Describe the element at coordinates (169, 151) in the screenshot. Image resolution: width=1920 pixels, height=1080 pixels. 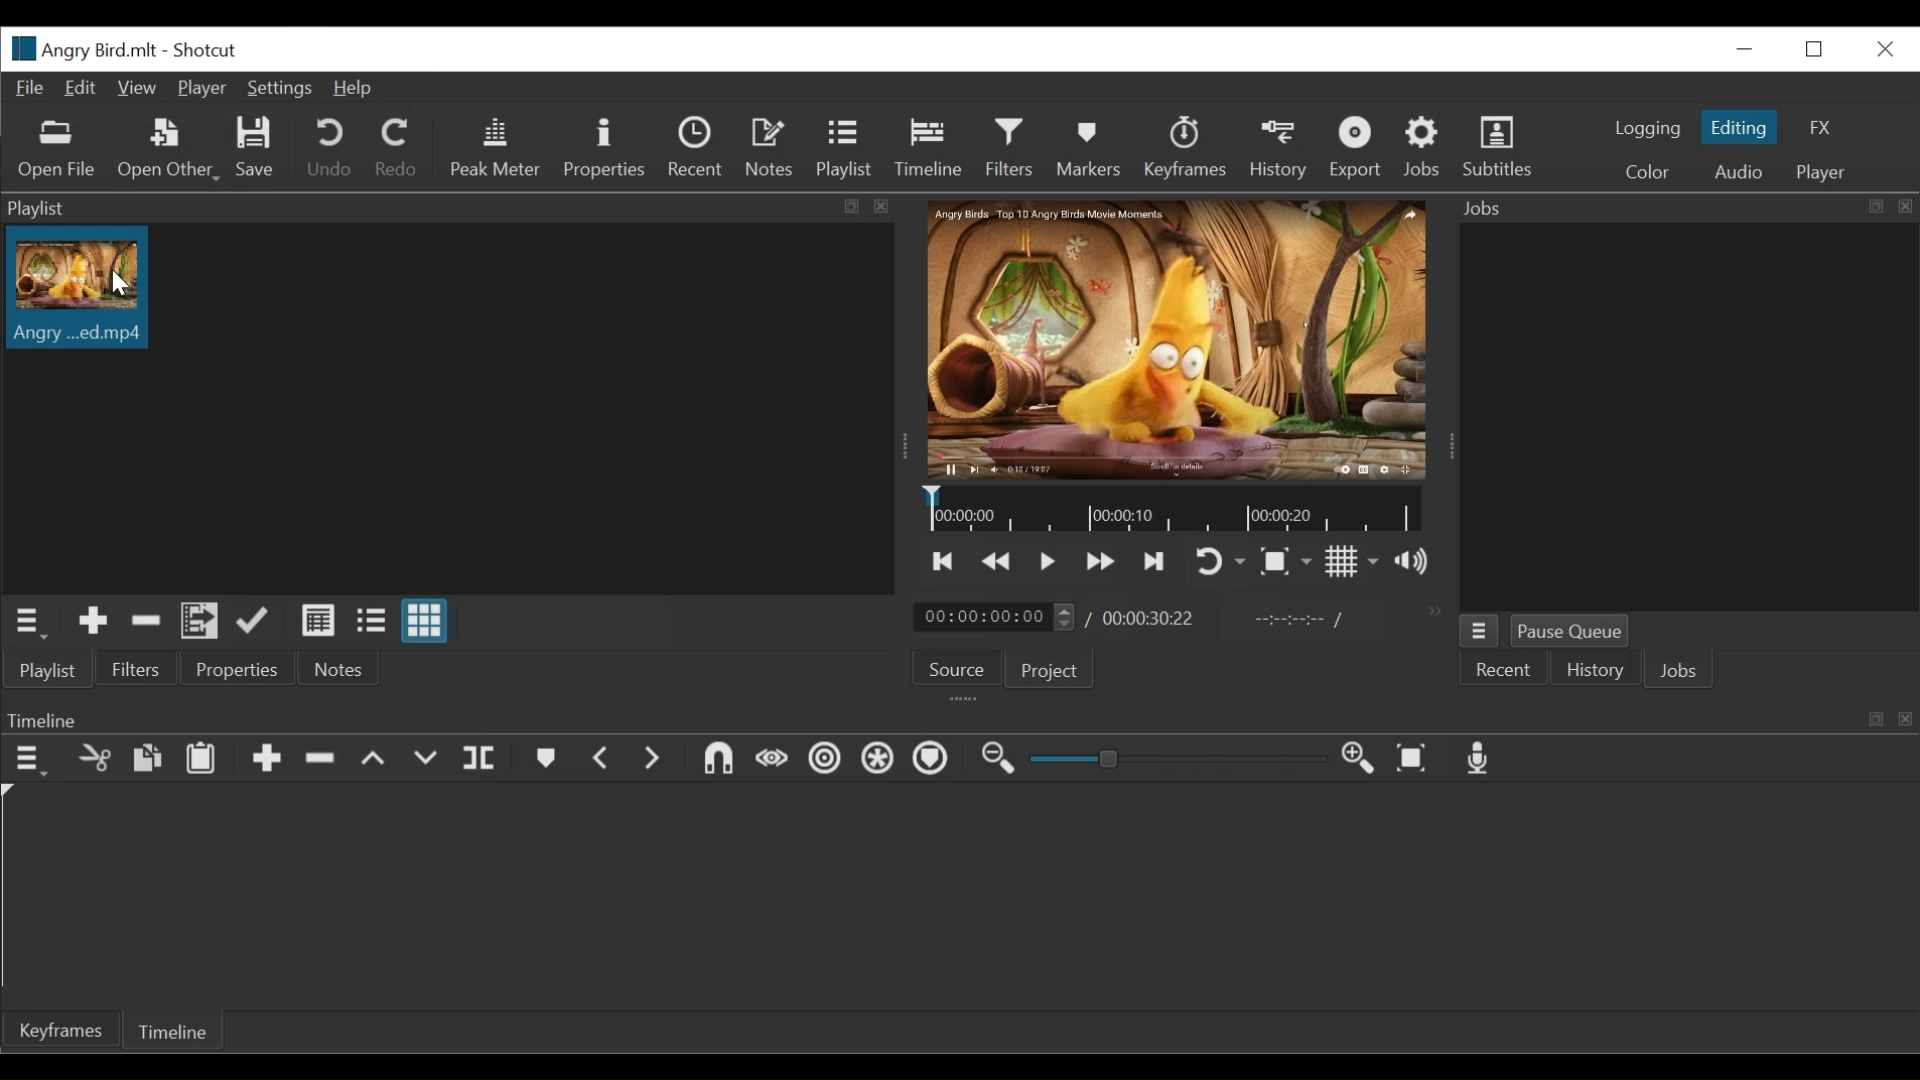
I see `Open Other` at that location.